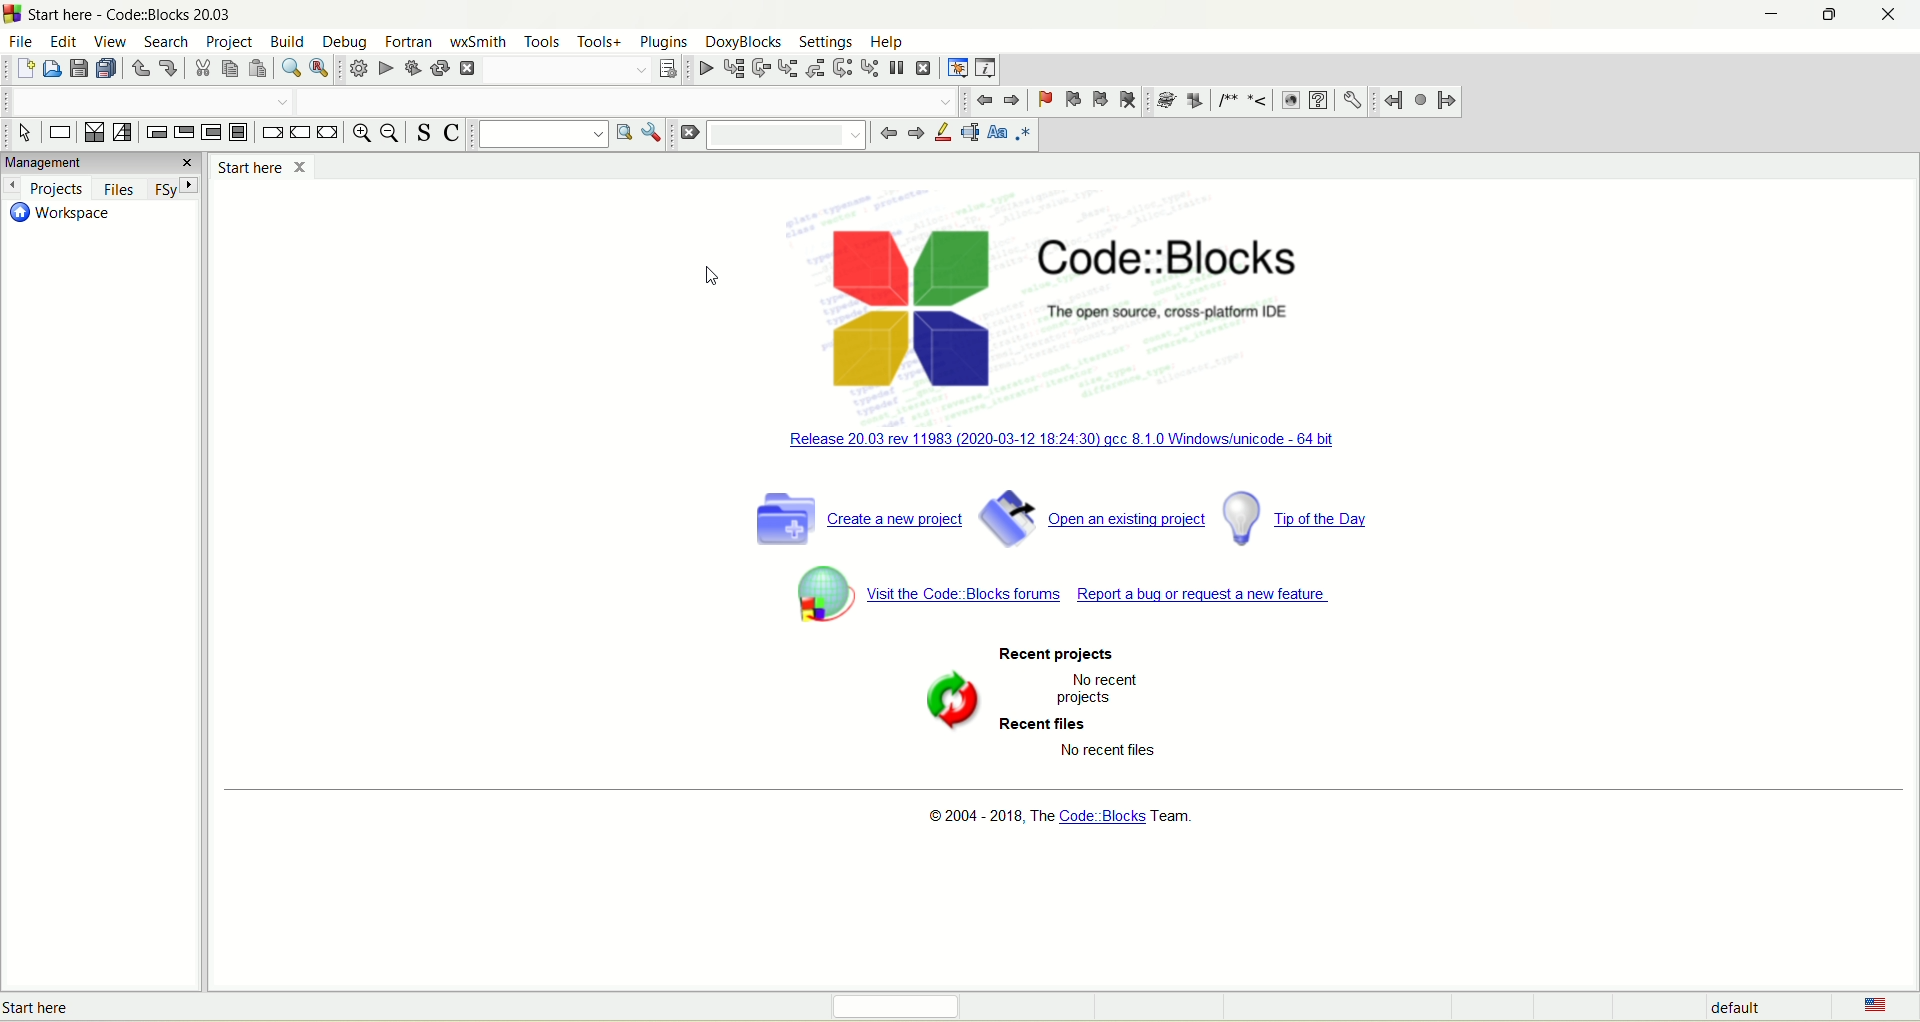 Image resolution: width=1920 pixels, height=1022 pixels. What do you see at coordinates (1106, 587) in the screenshot?
I see `report a bug` at bounding box center [1106, 587].